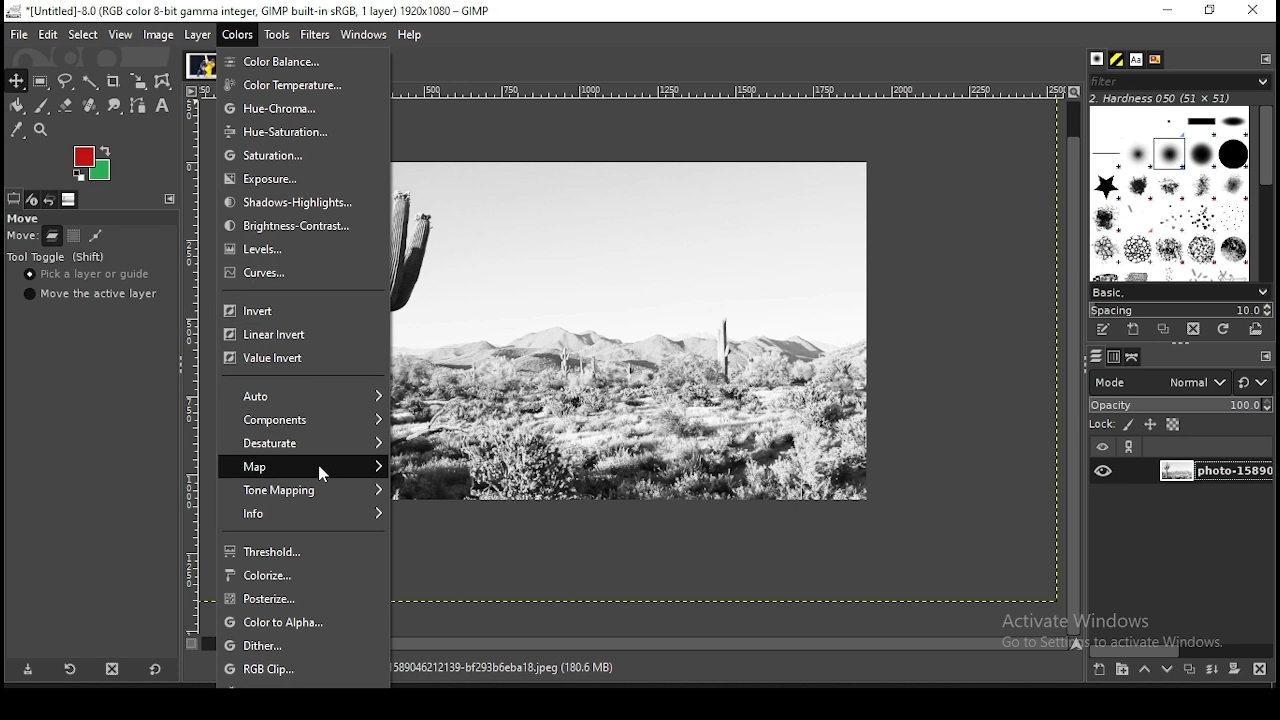  What do you see at coordinates (292, 179) in the screenshot?
I see `exposure` at bounding box center [292, 179].